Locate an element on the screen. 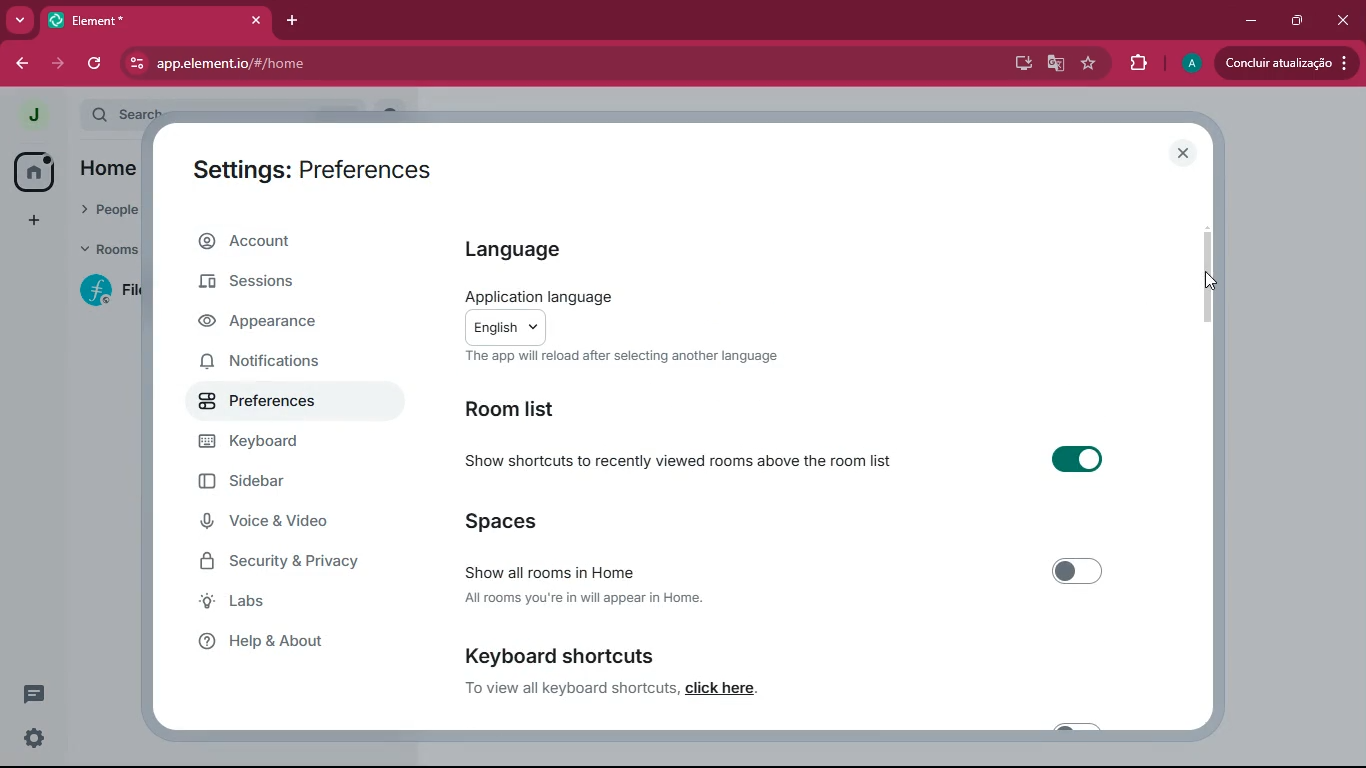  toggle off or on is located at coordinates (1074, 460).